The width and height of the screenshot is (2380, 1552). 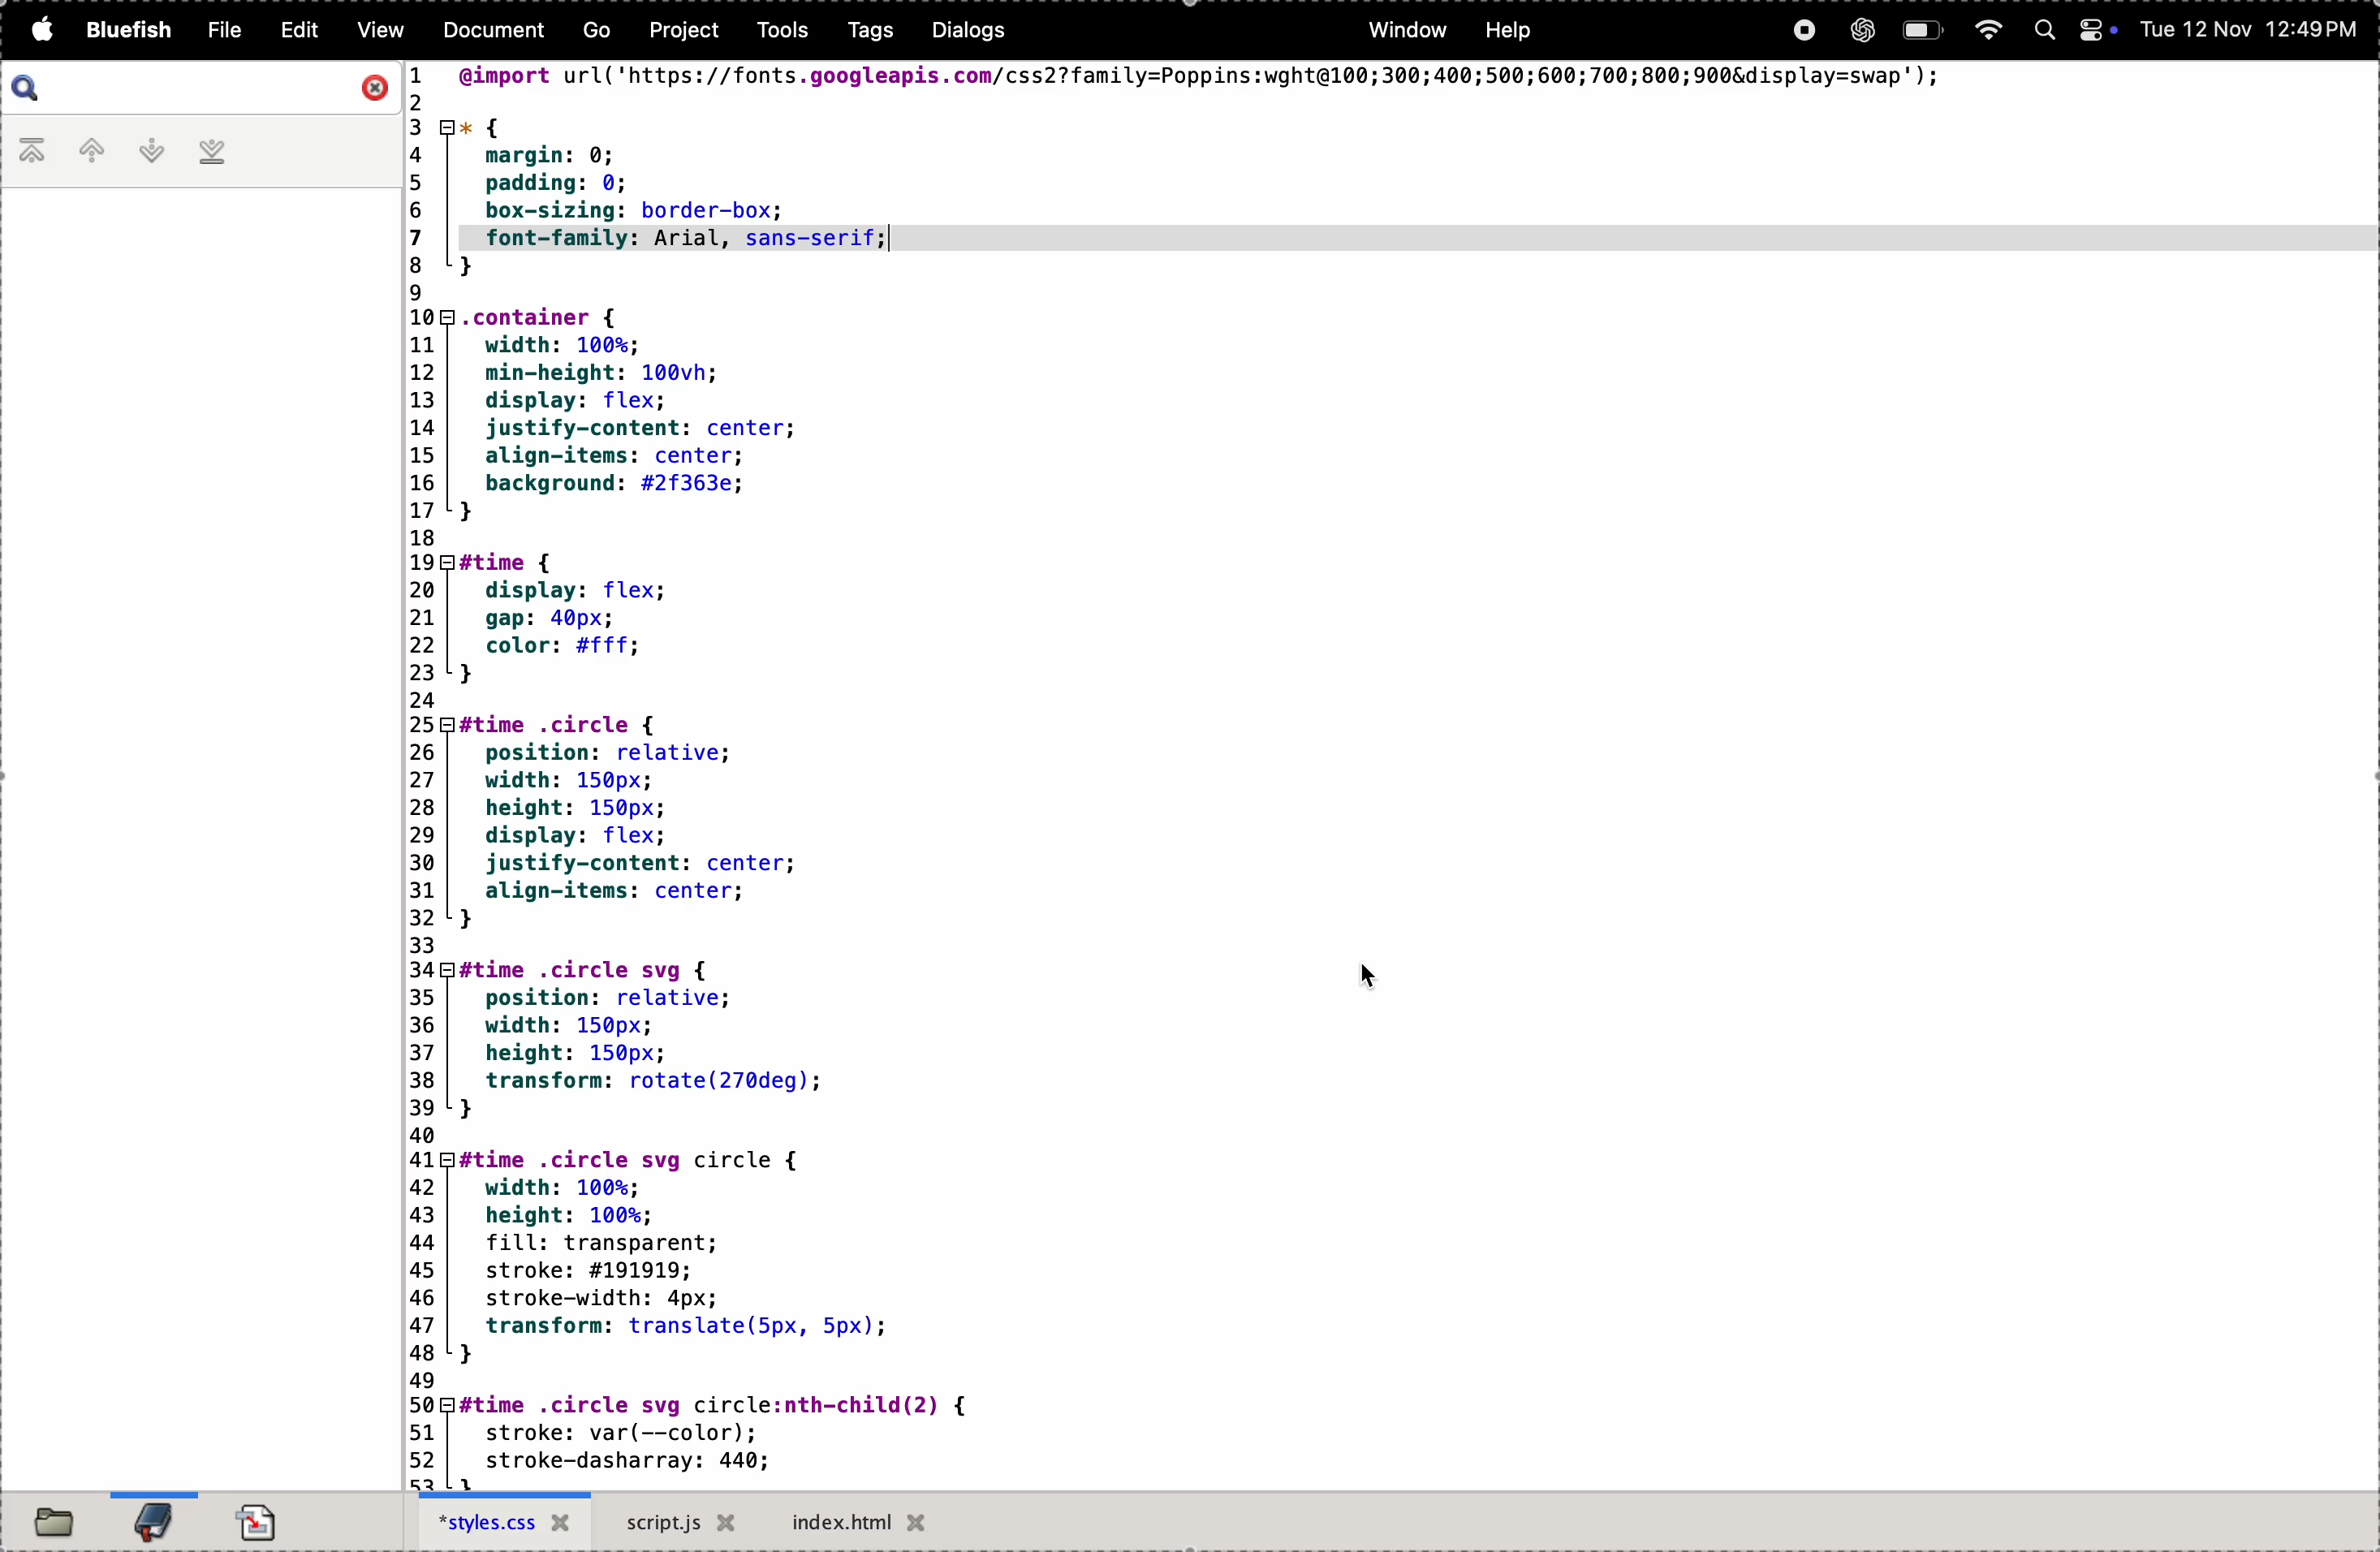 What do you see at coordinates (54, 1520) in the screenshot?
I see `open file` at bounding box center [54, 1520].